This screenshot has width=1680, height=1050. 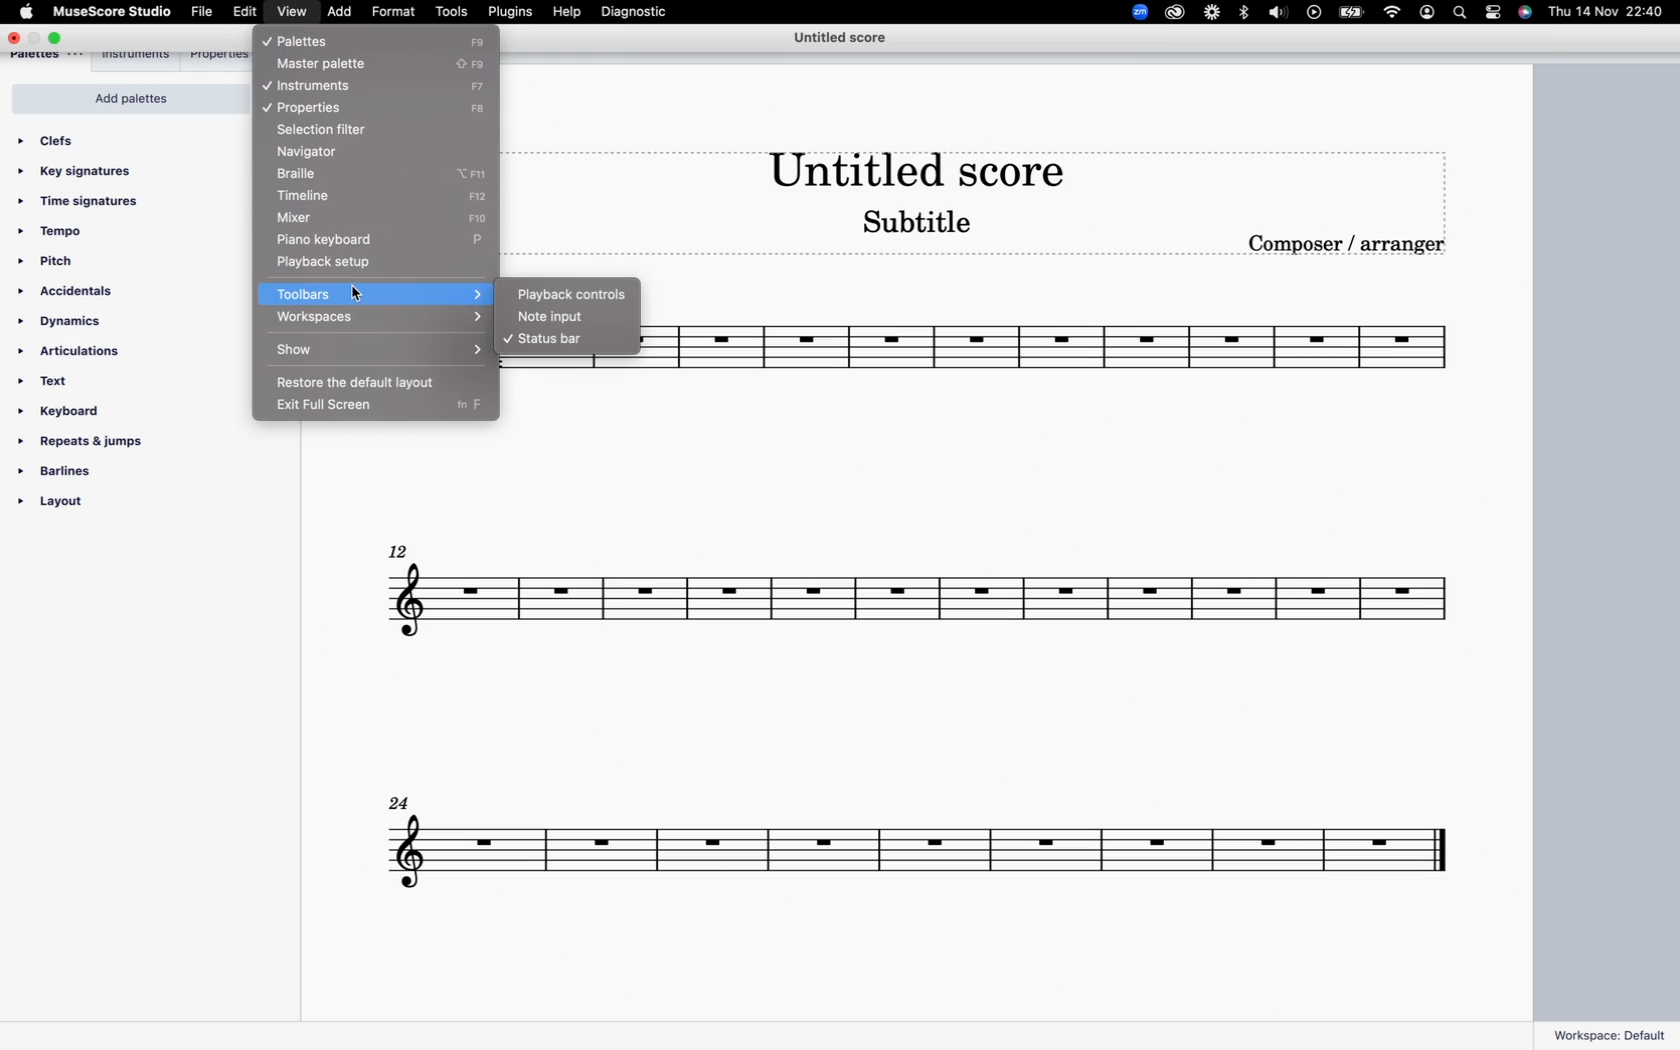 What do you see at coordinates (1175, 14) in the screenshot?
I see `creative cloud` at bounding box center [1175, 14].